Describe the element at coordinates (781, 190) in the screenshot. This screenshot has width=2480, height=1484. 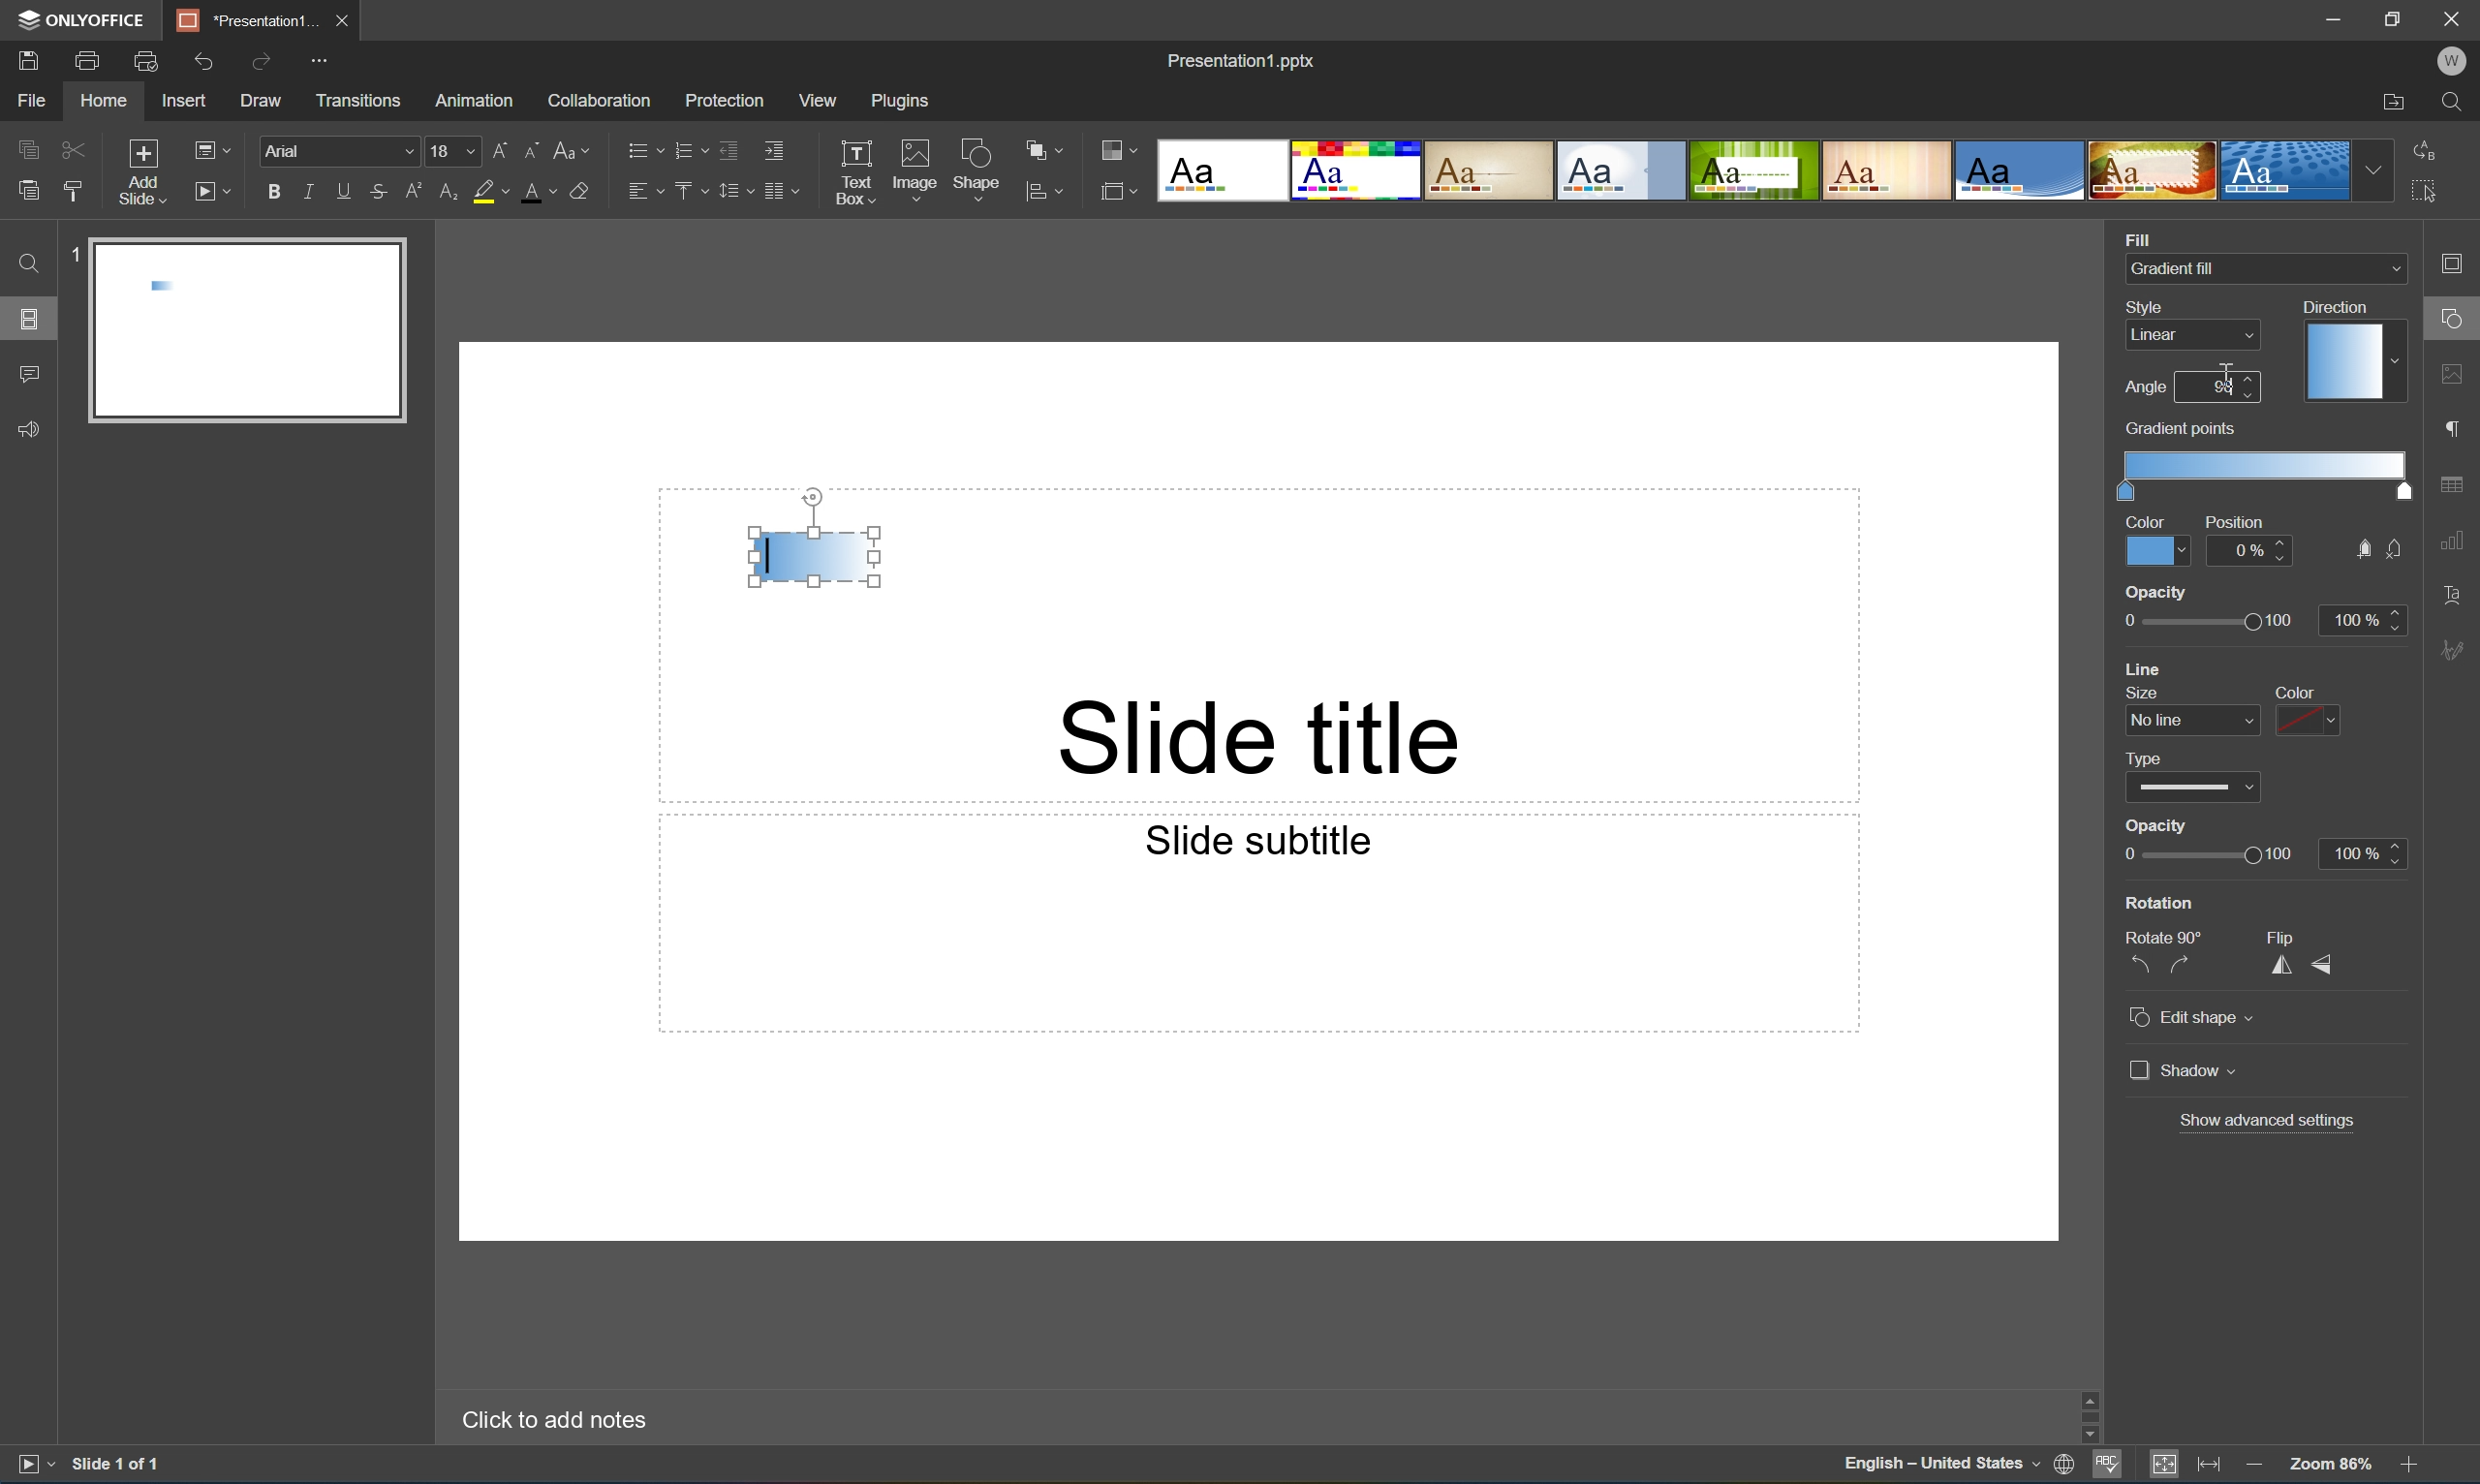
I see `Insert columns` at that location.